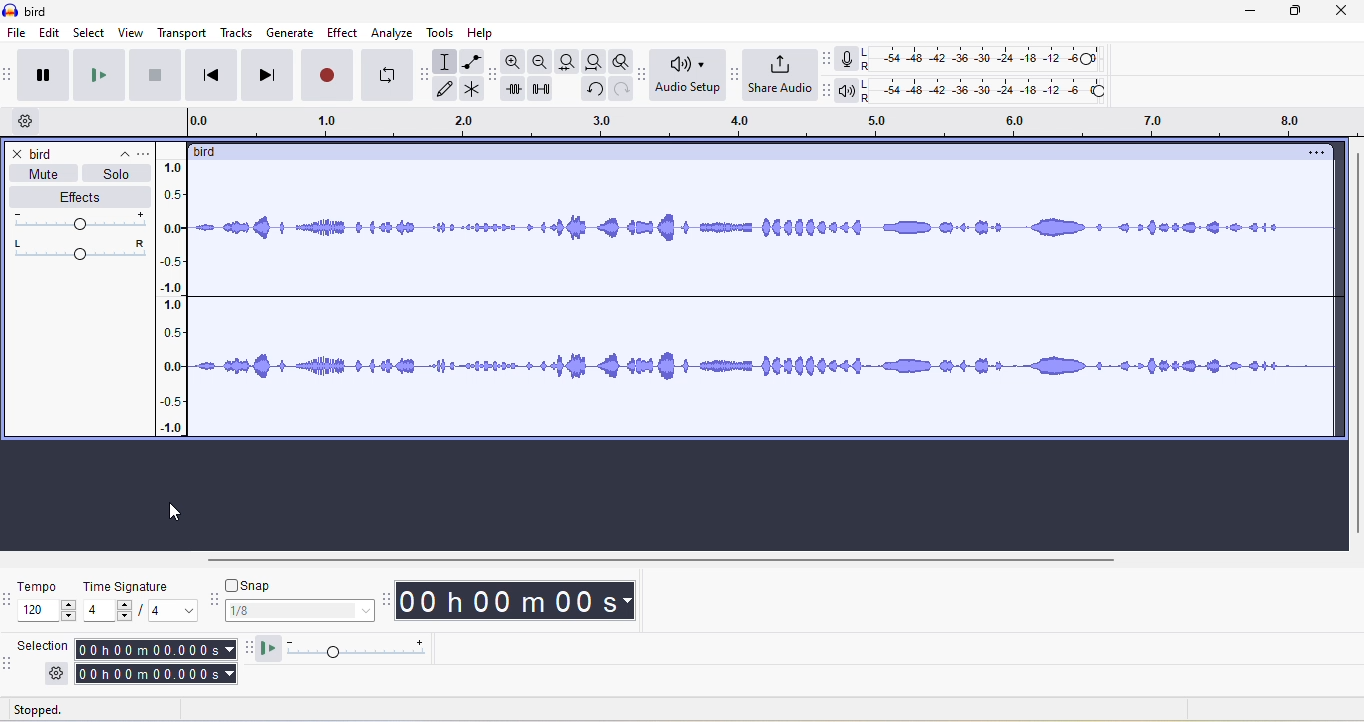 The width and height of the screenshot is (1364, 722). What do you see at coordinates (157, 80) in the screenshot?
I see `stop` at bounding box center [157, 80].